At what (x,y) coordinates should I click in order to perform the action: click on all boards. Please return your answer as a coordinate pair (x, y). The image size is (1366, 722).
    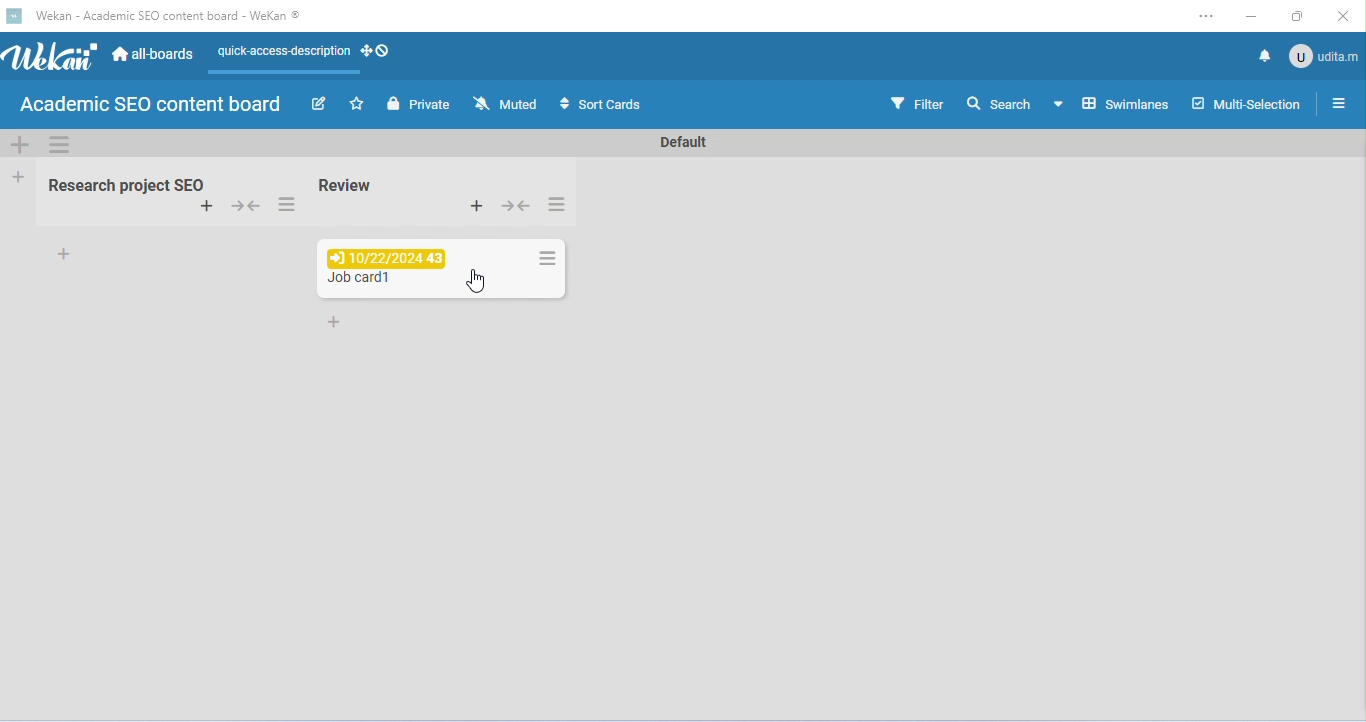
    Looking at the image, I should click on (155, 52).